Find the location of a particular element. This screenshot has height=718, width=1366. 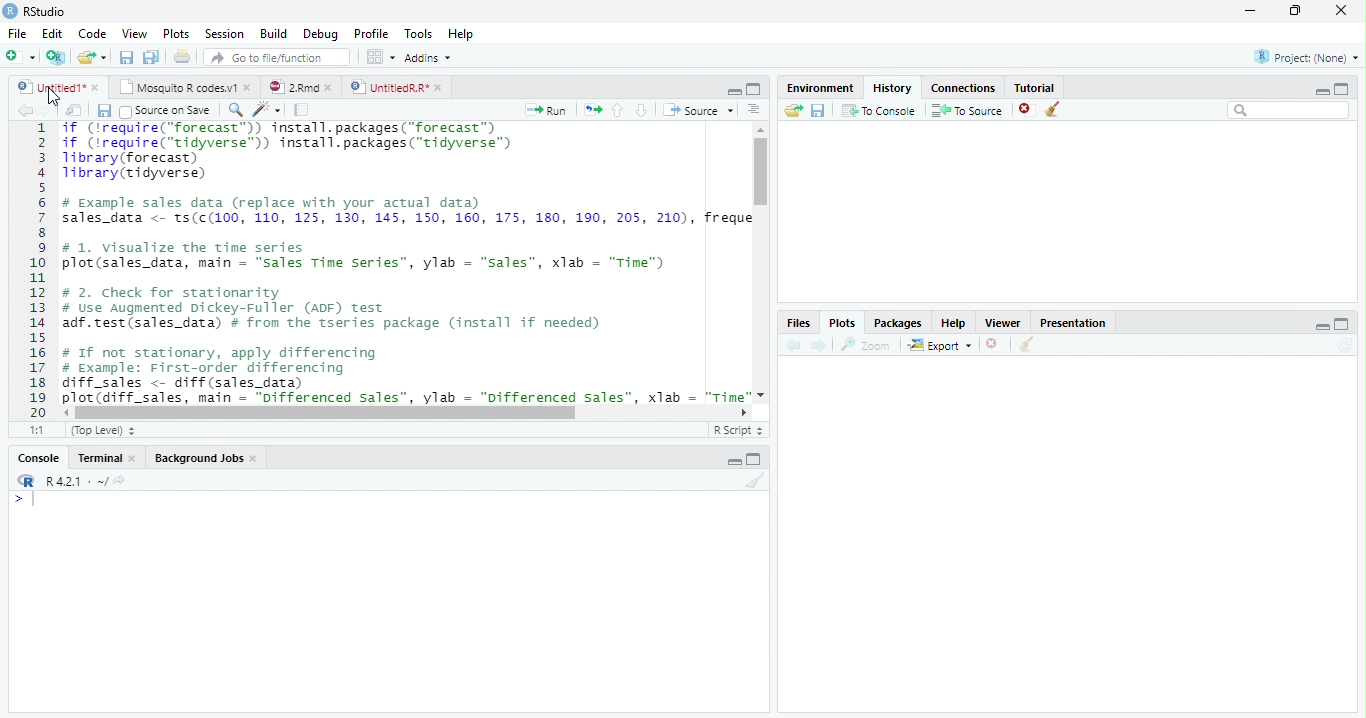

Build is located at coordinates (274, 33).